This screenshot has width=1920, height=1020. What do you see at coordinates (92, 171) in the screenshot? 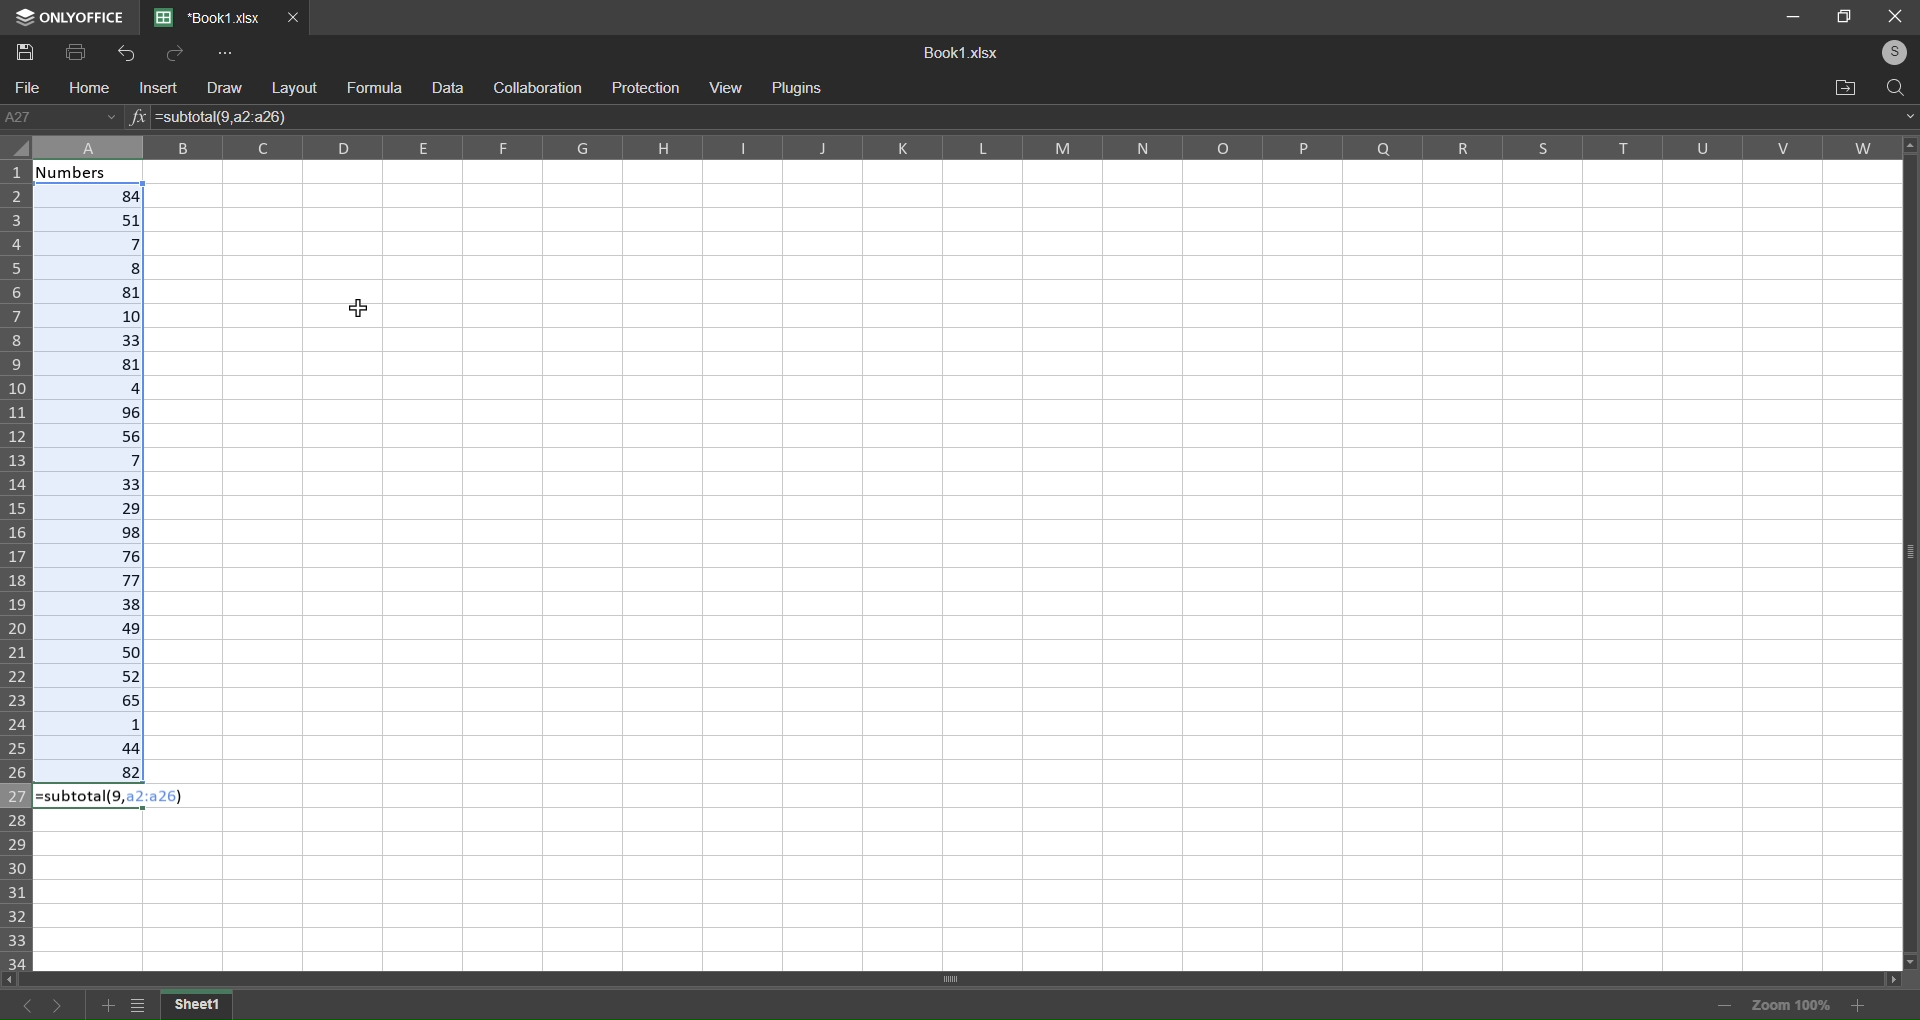
I see `Numbers` at bounding box center [92, 171].